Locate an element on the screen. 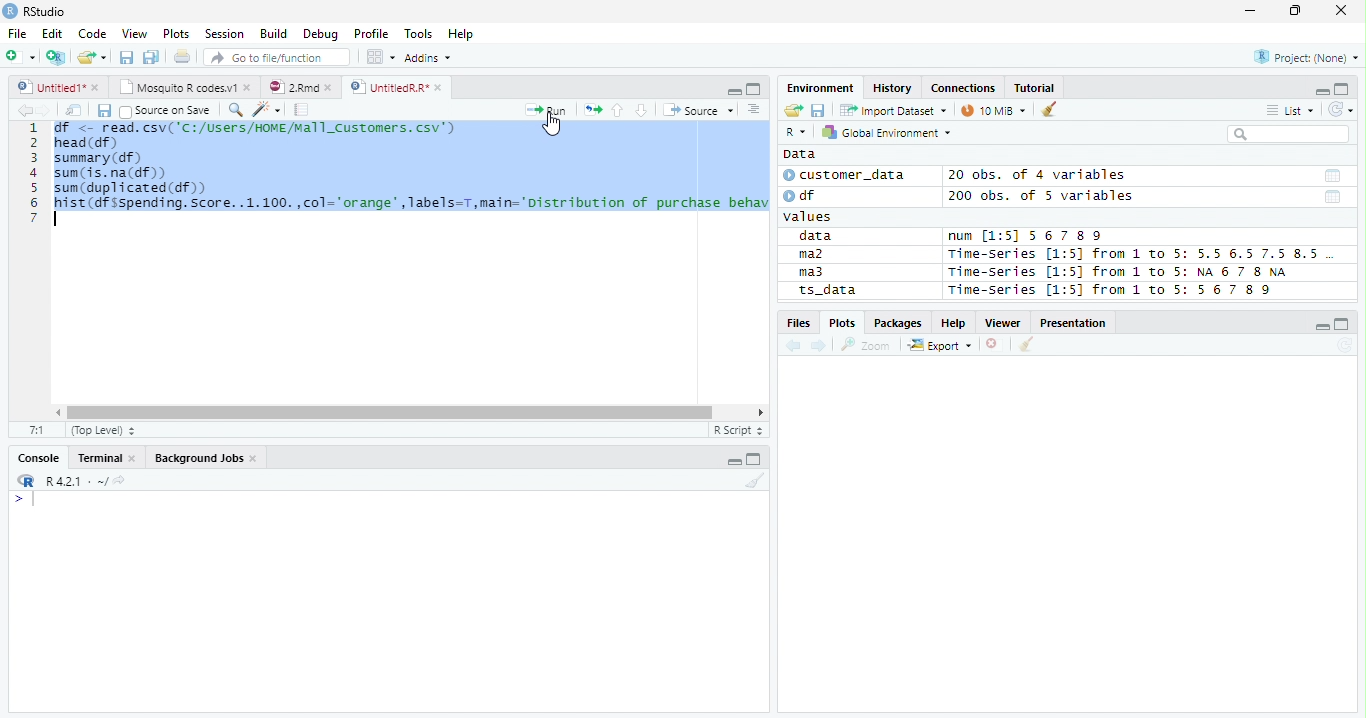 This screenshot has height=718, width=1366. Cursor is located at coordinates (553, 126).